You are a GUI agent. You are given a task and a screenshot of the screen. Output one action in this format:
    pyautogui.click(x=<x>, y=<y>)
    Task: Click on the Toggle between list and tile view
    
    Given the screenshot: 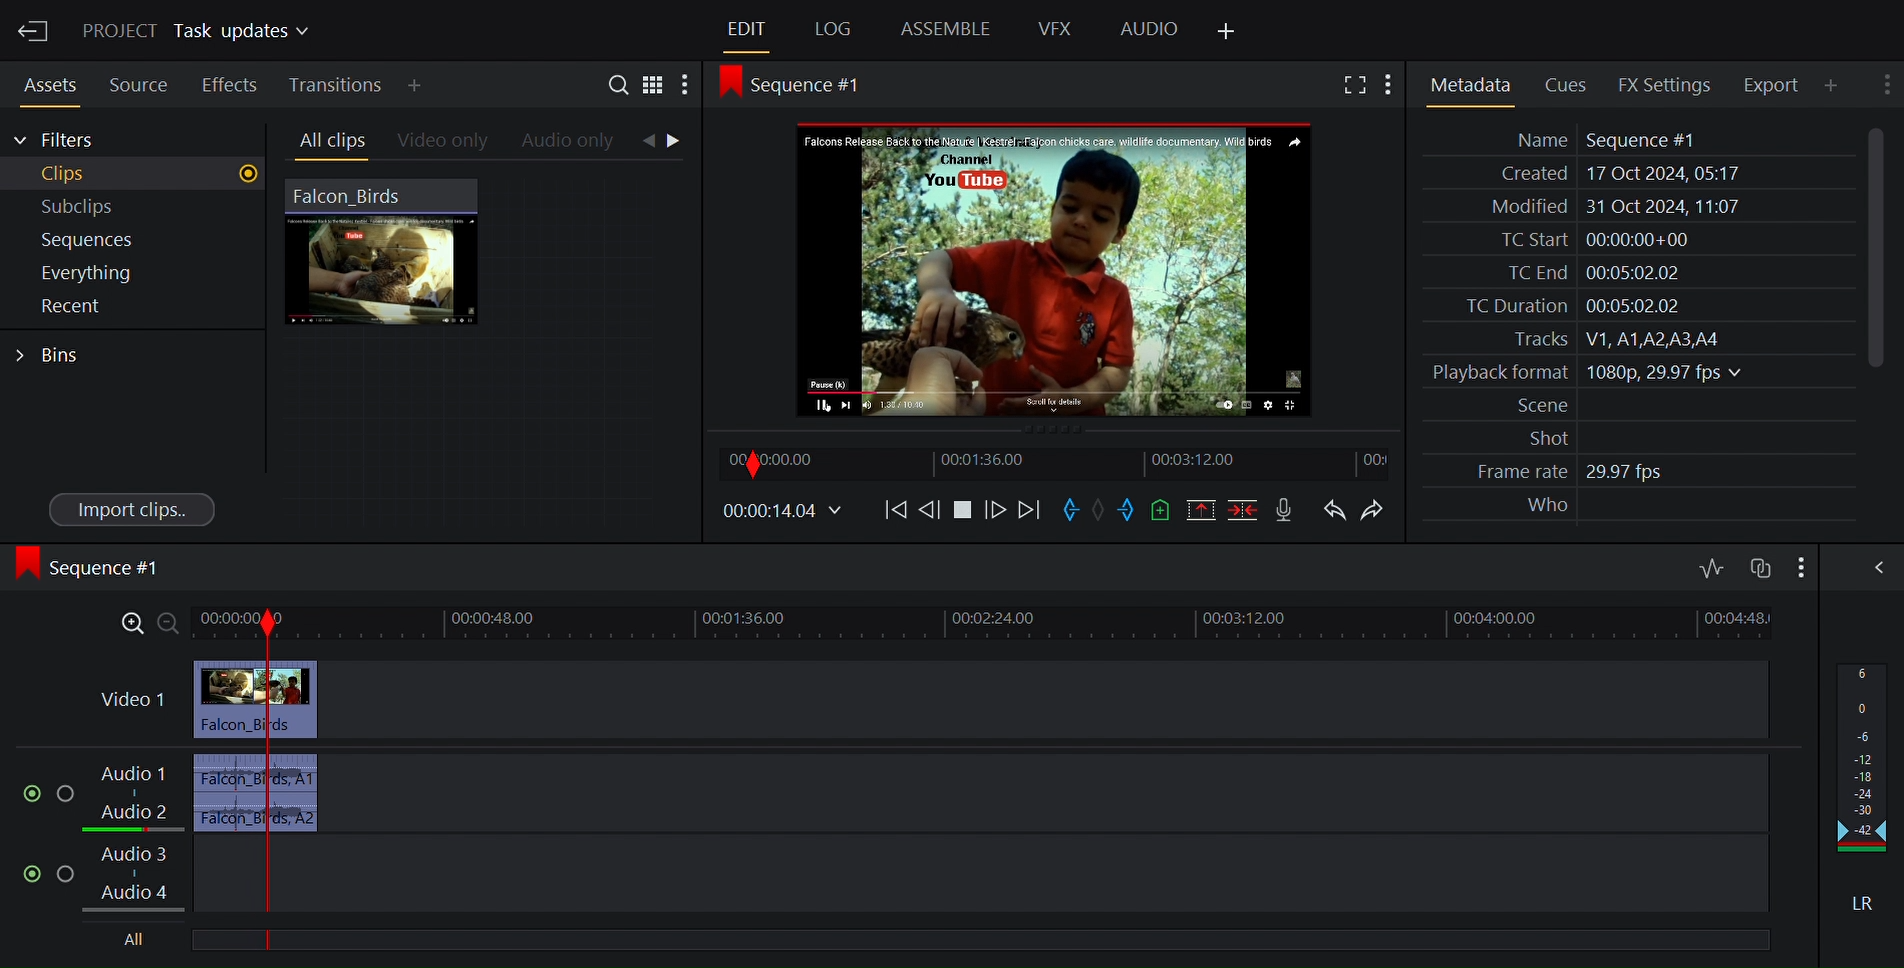 What is the action you would take?
    pyautogui.click(x=654, y=83)
    